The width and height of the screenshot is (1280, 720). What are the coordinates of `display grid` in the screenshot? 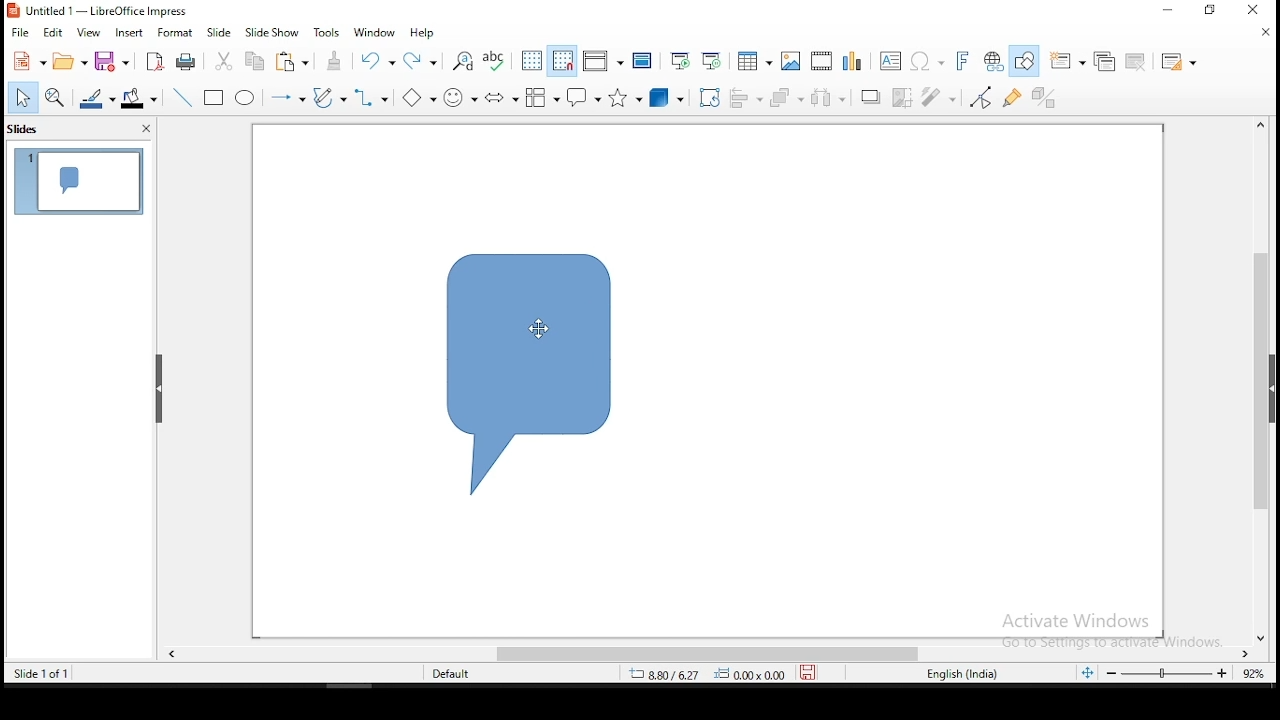 It's located at (533, 61).